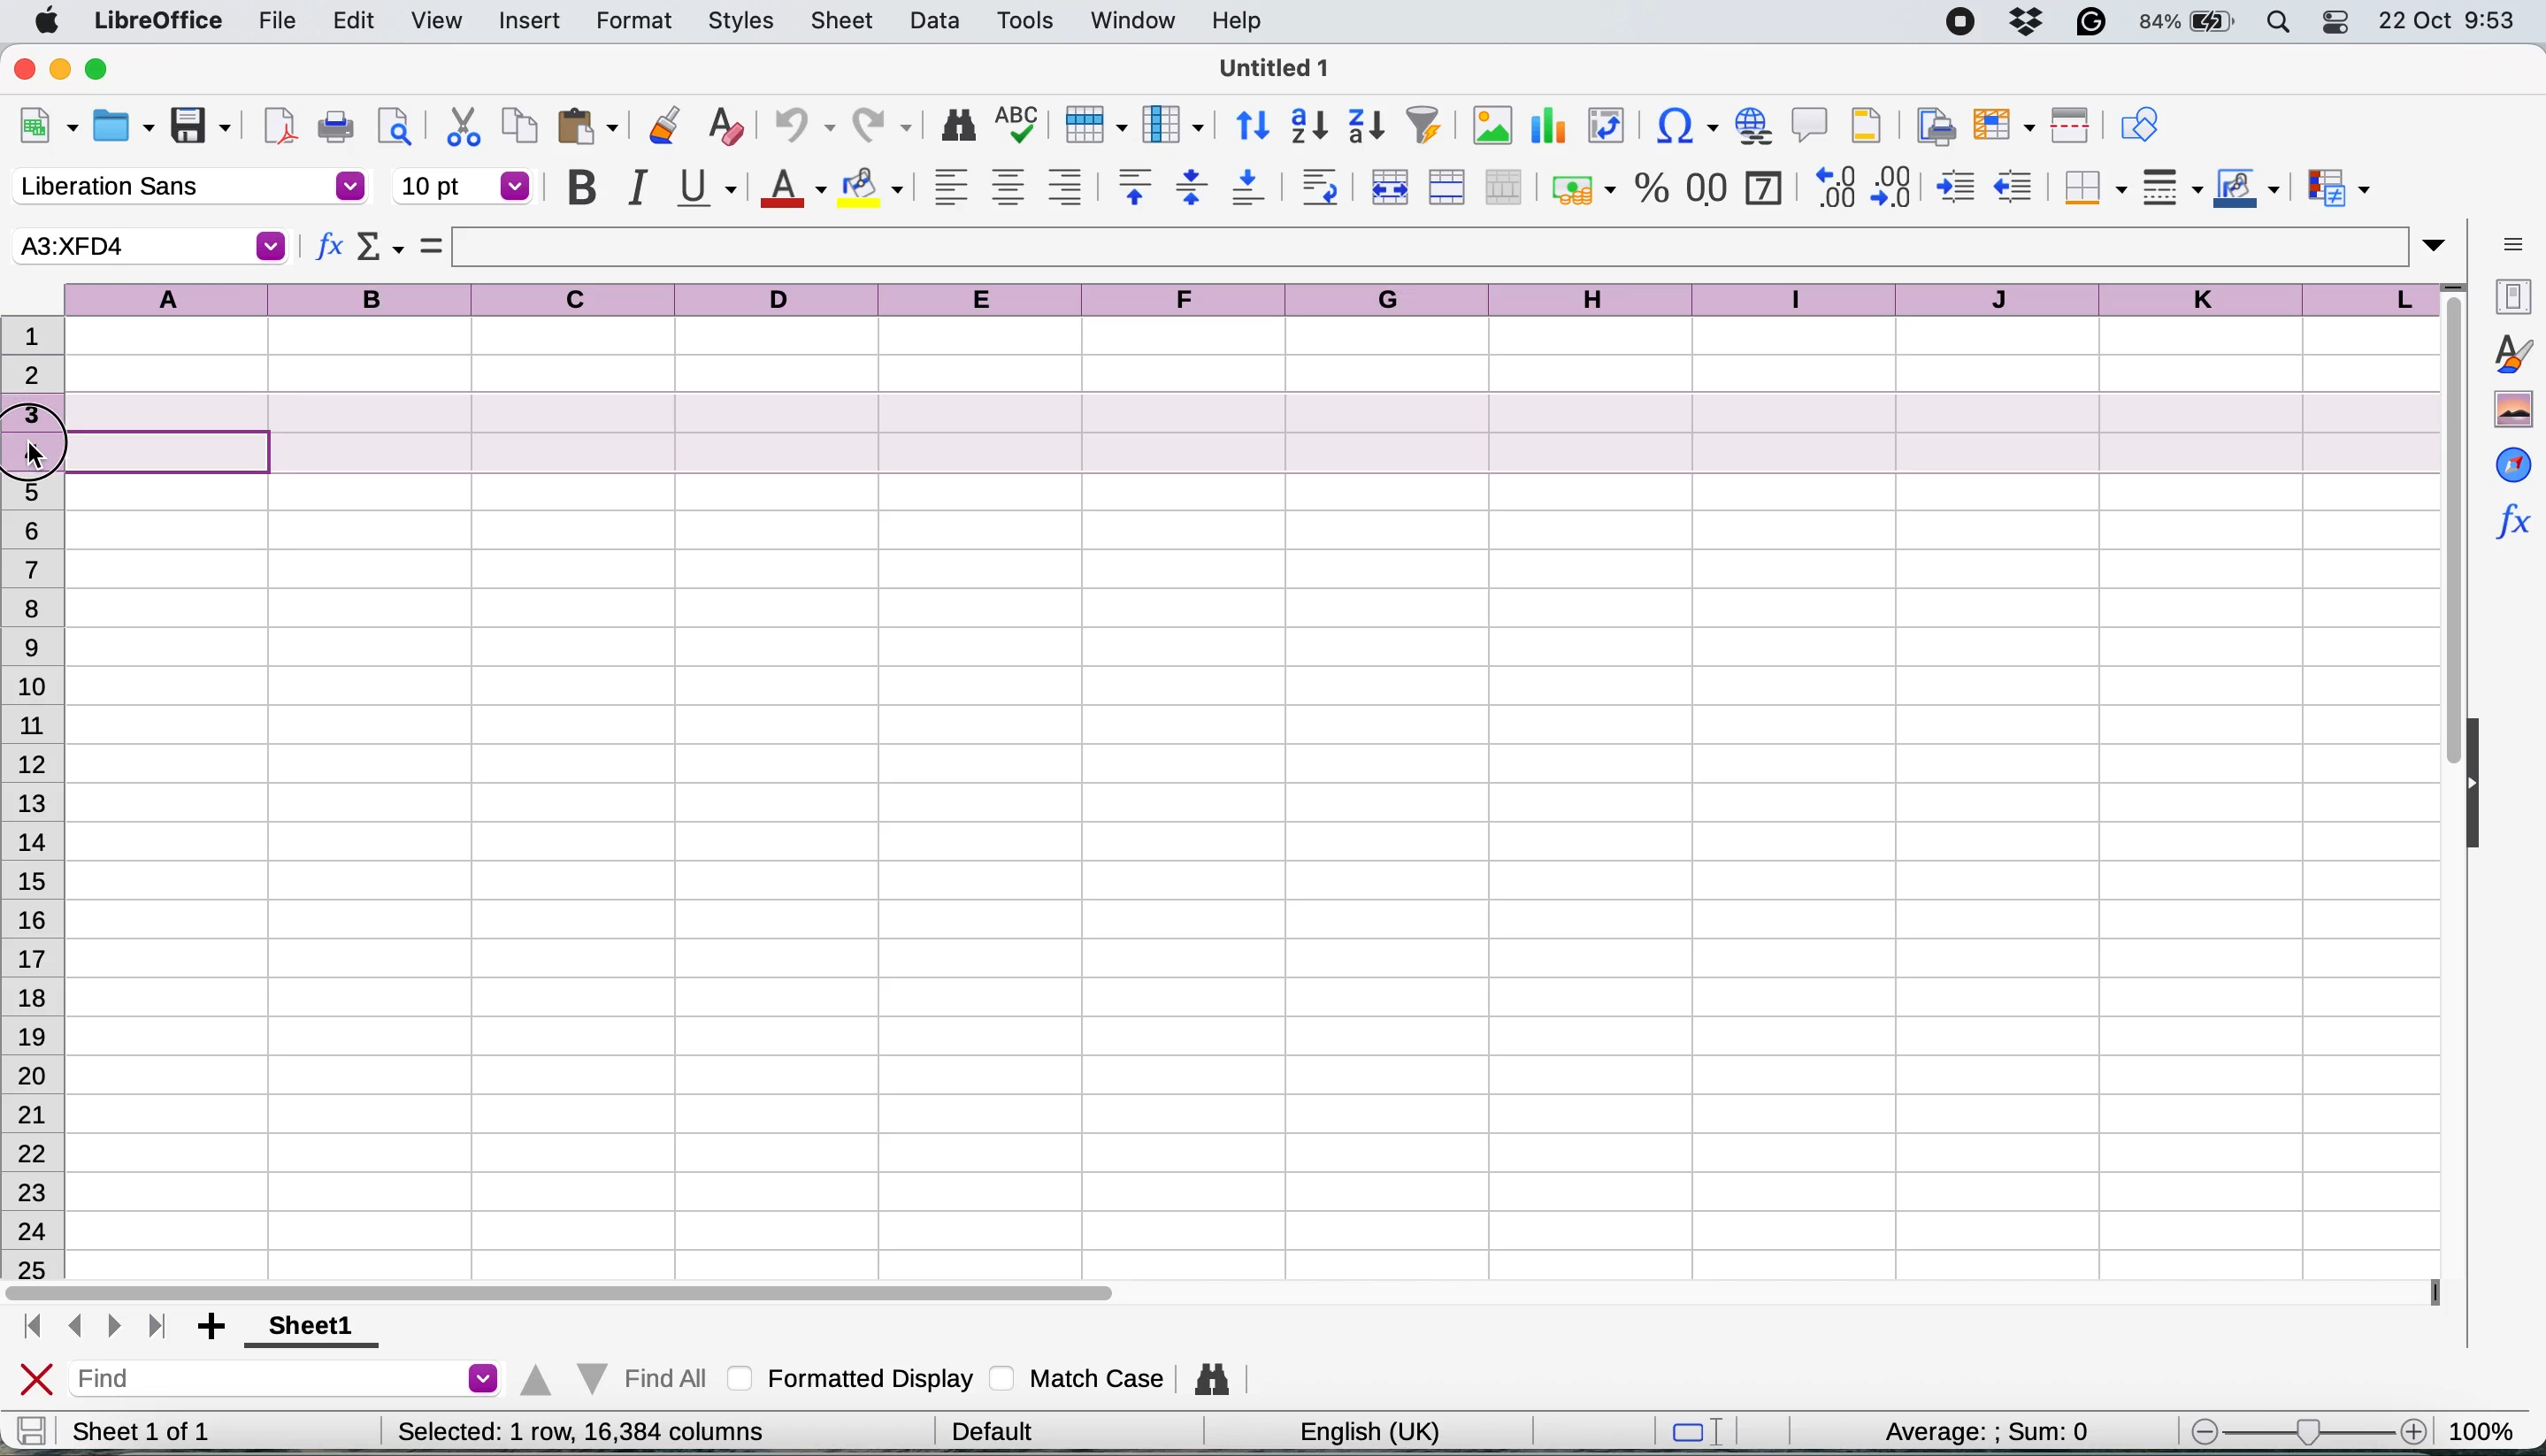 The width and height of the screenshot is (2546, 1456). What do you see at coordinates (1492, 125) in the screenshot?
I see `insert image` at bounding box center [1492, 125].